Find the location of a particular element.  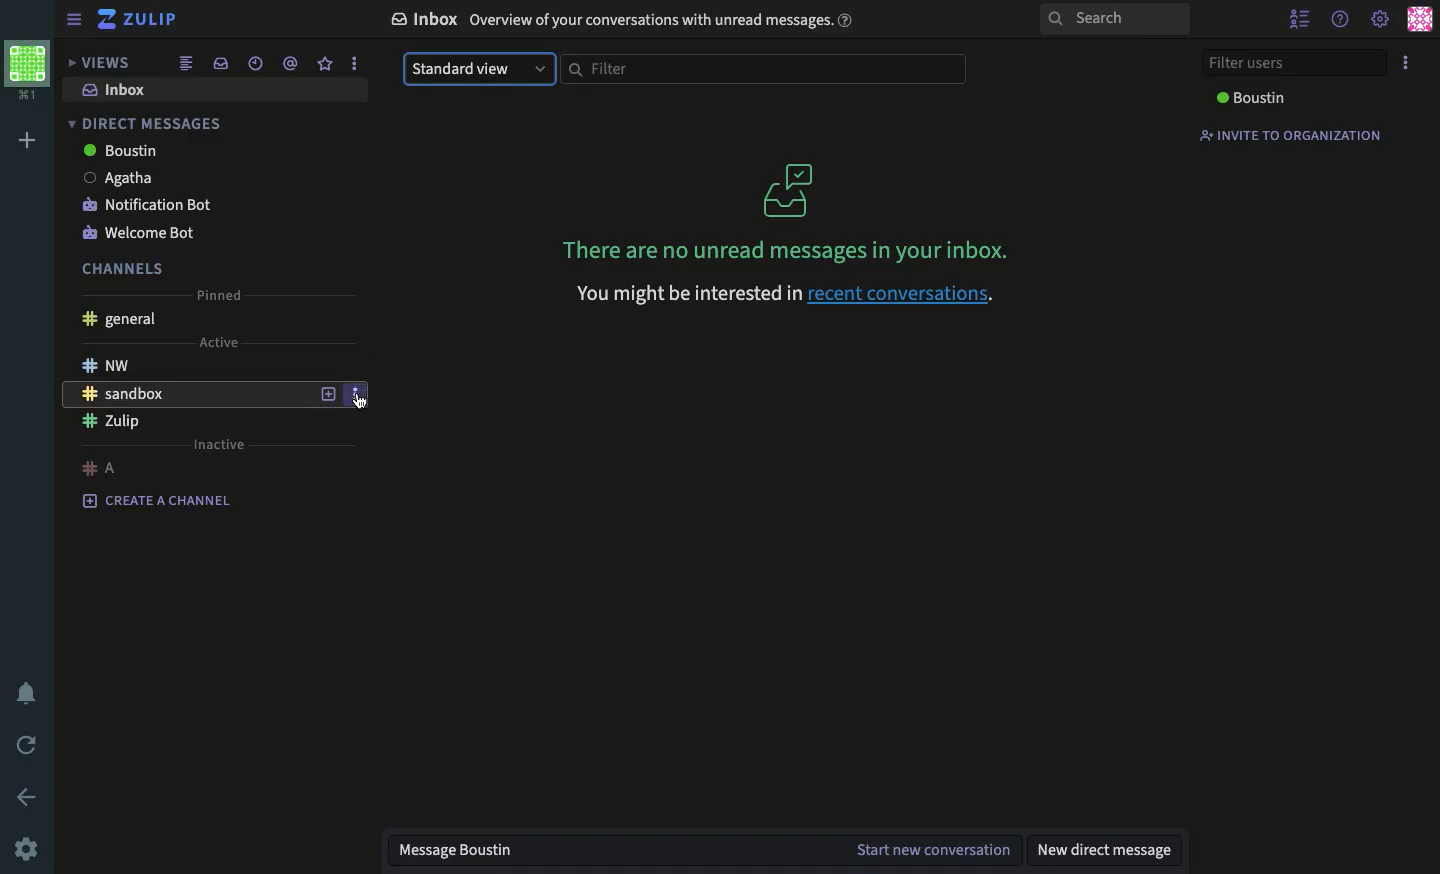

hide user list is located at coordinates (1302, 18).